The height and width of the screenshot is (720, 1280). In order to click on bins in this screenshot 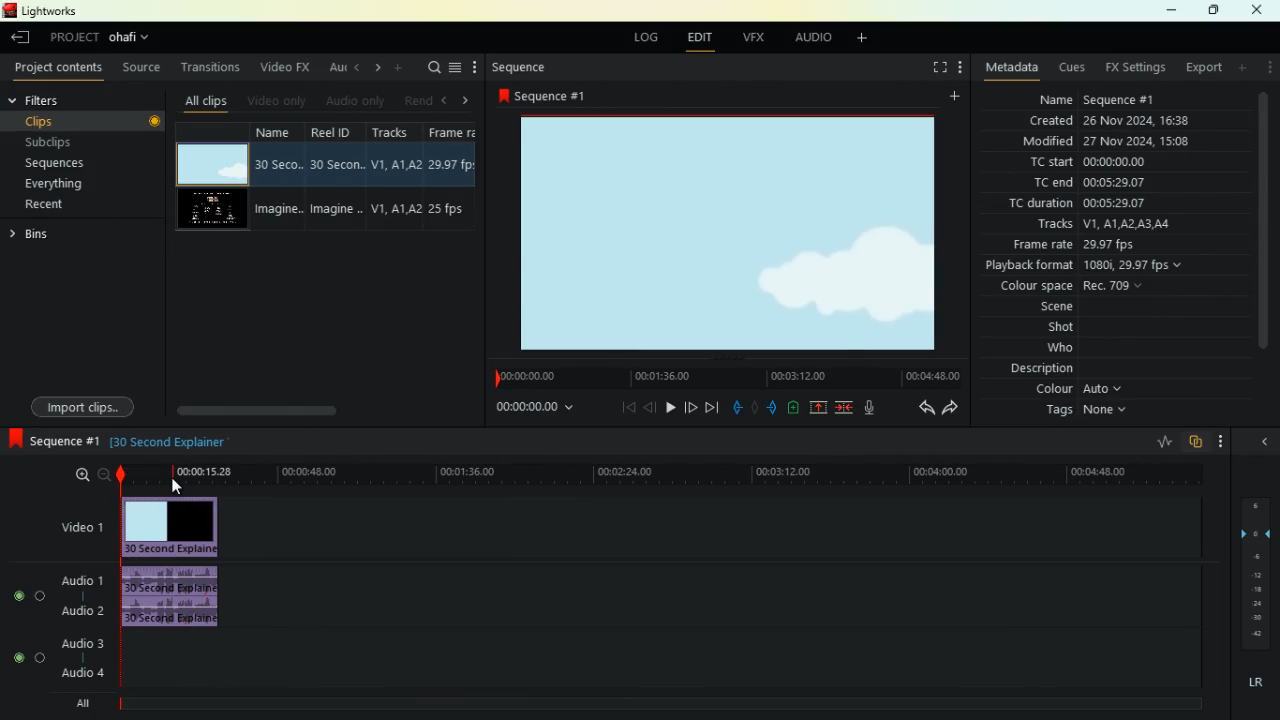, I will do `click(39, 236)`.